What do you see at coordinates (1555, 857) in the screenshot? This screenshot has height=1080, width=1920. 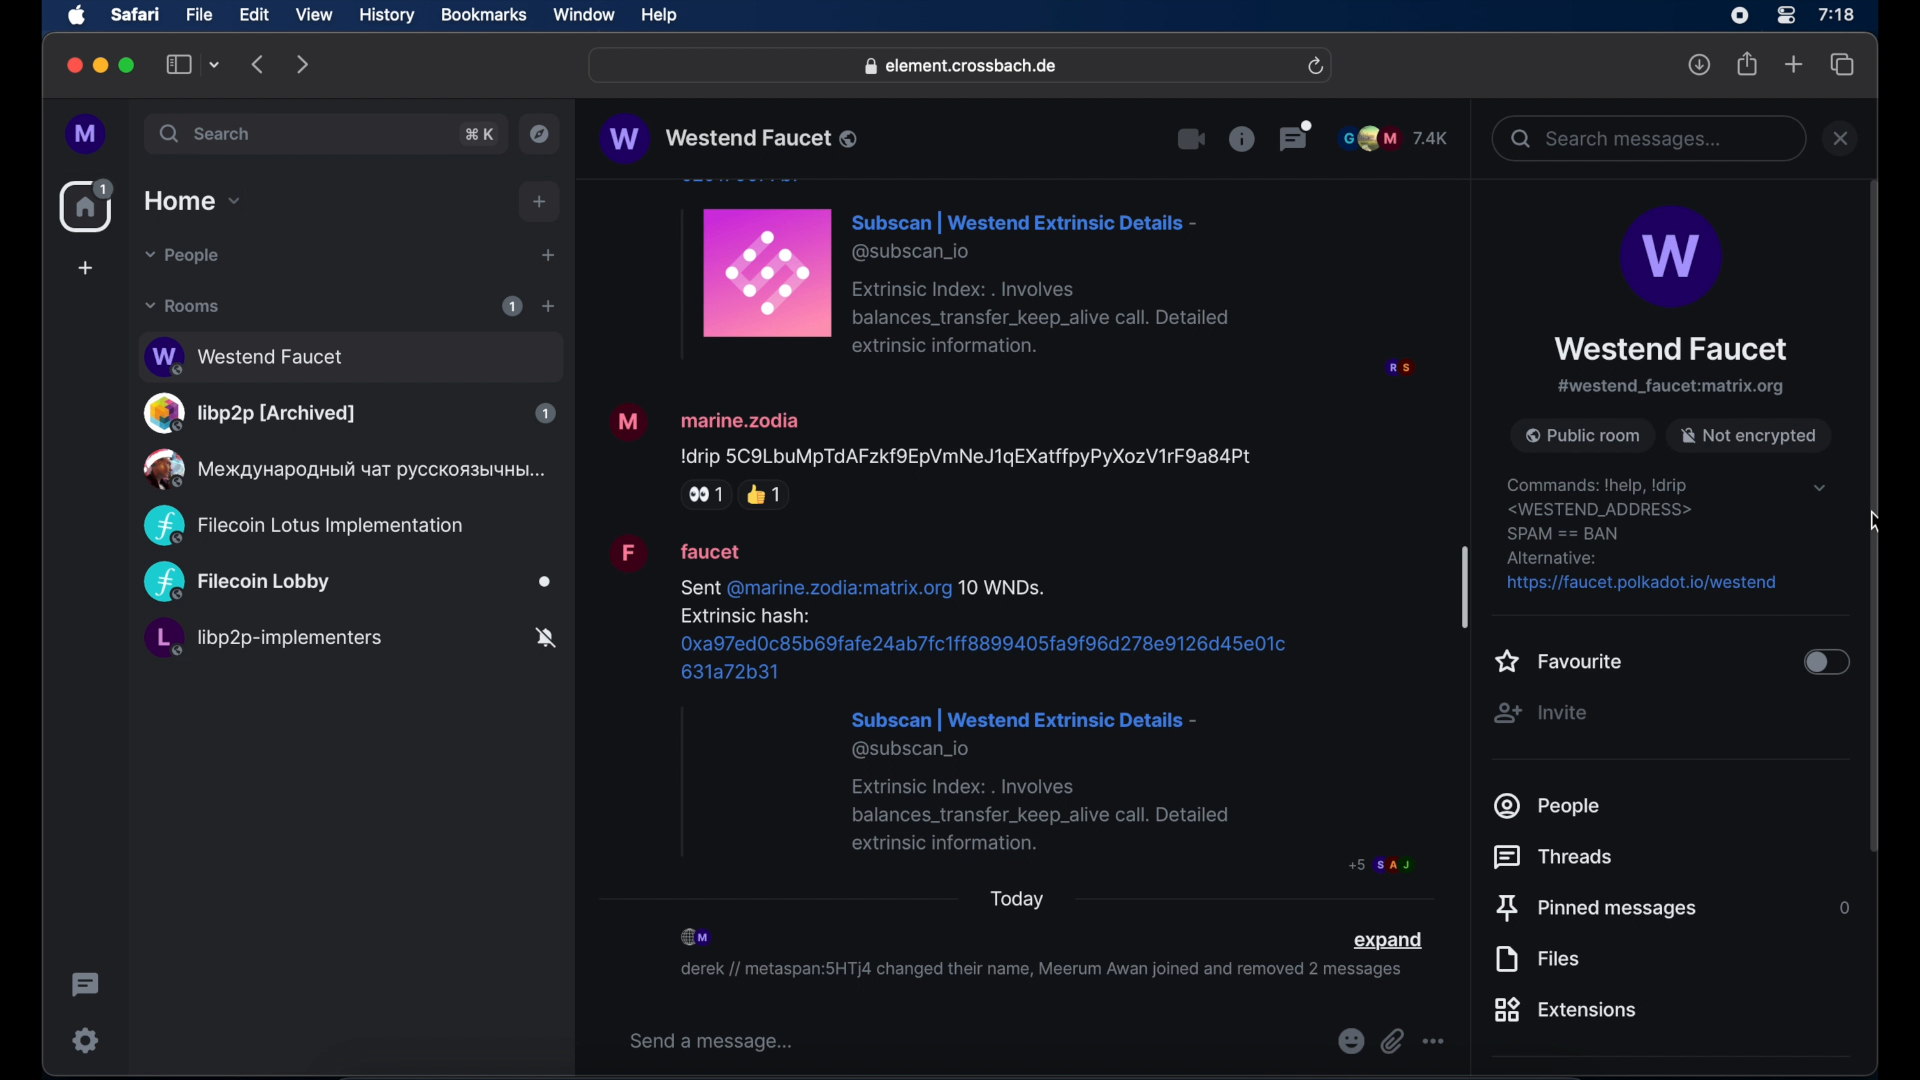 I see `threads` at bounding box center [1555, 857].